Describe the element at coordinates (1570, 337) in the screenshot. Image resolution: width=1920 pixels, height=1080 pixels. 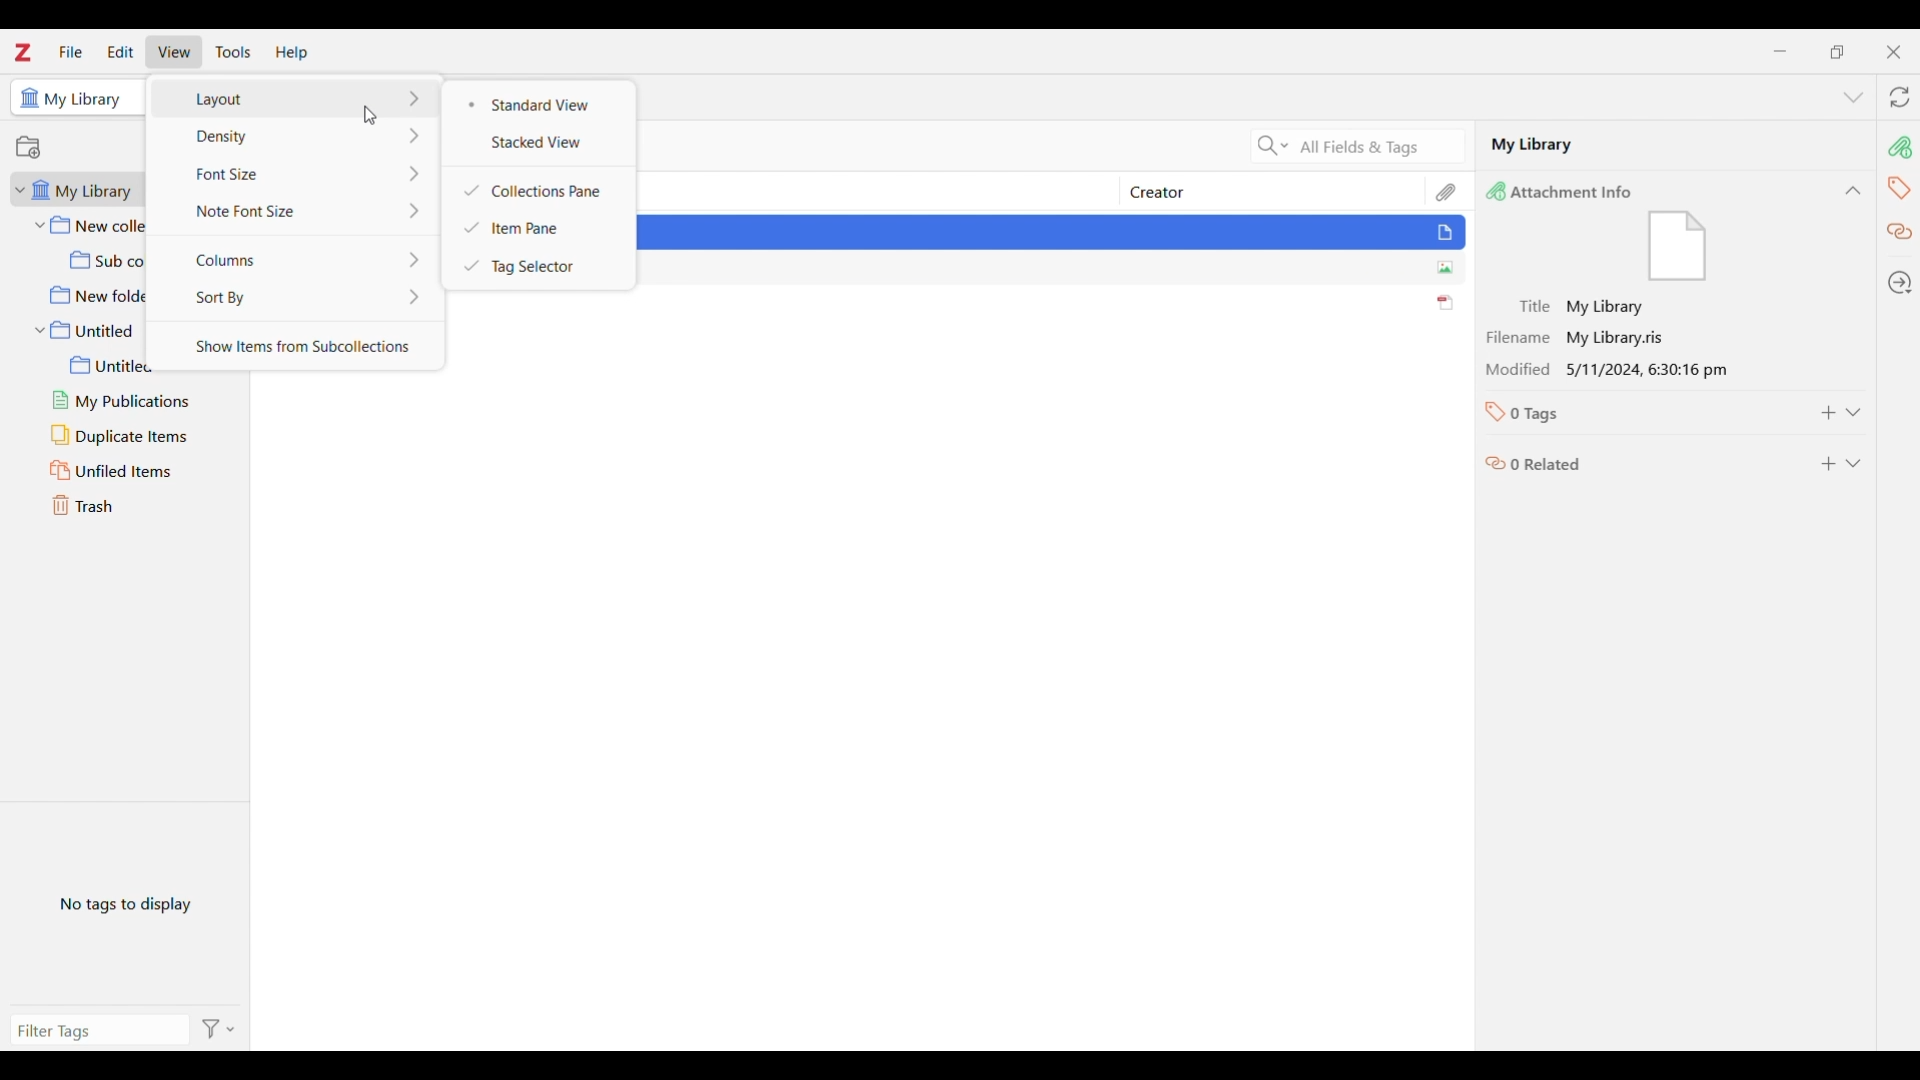
I see `Filename of selected file` at that location.